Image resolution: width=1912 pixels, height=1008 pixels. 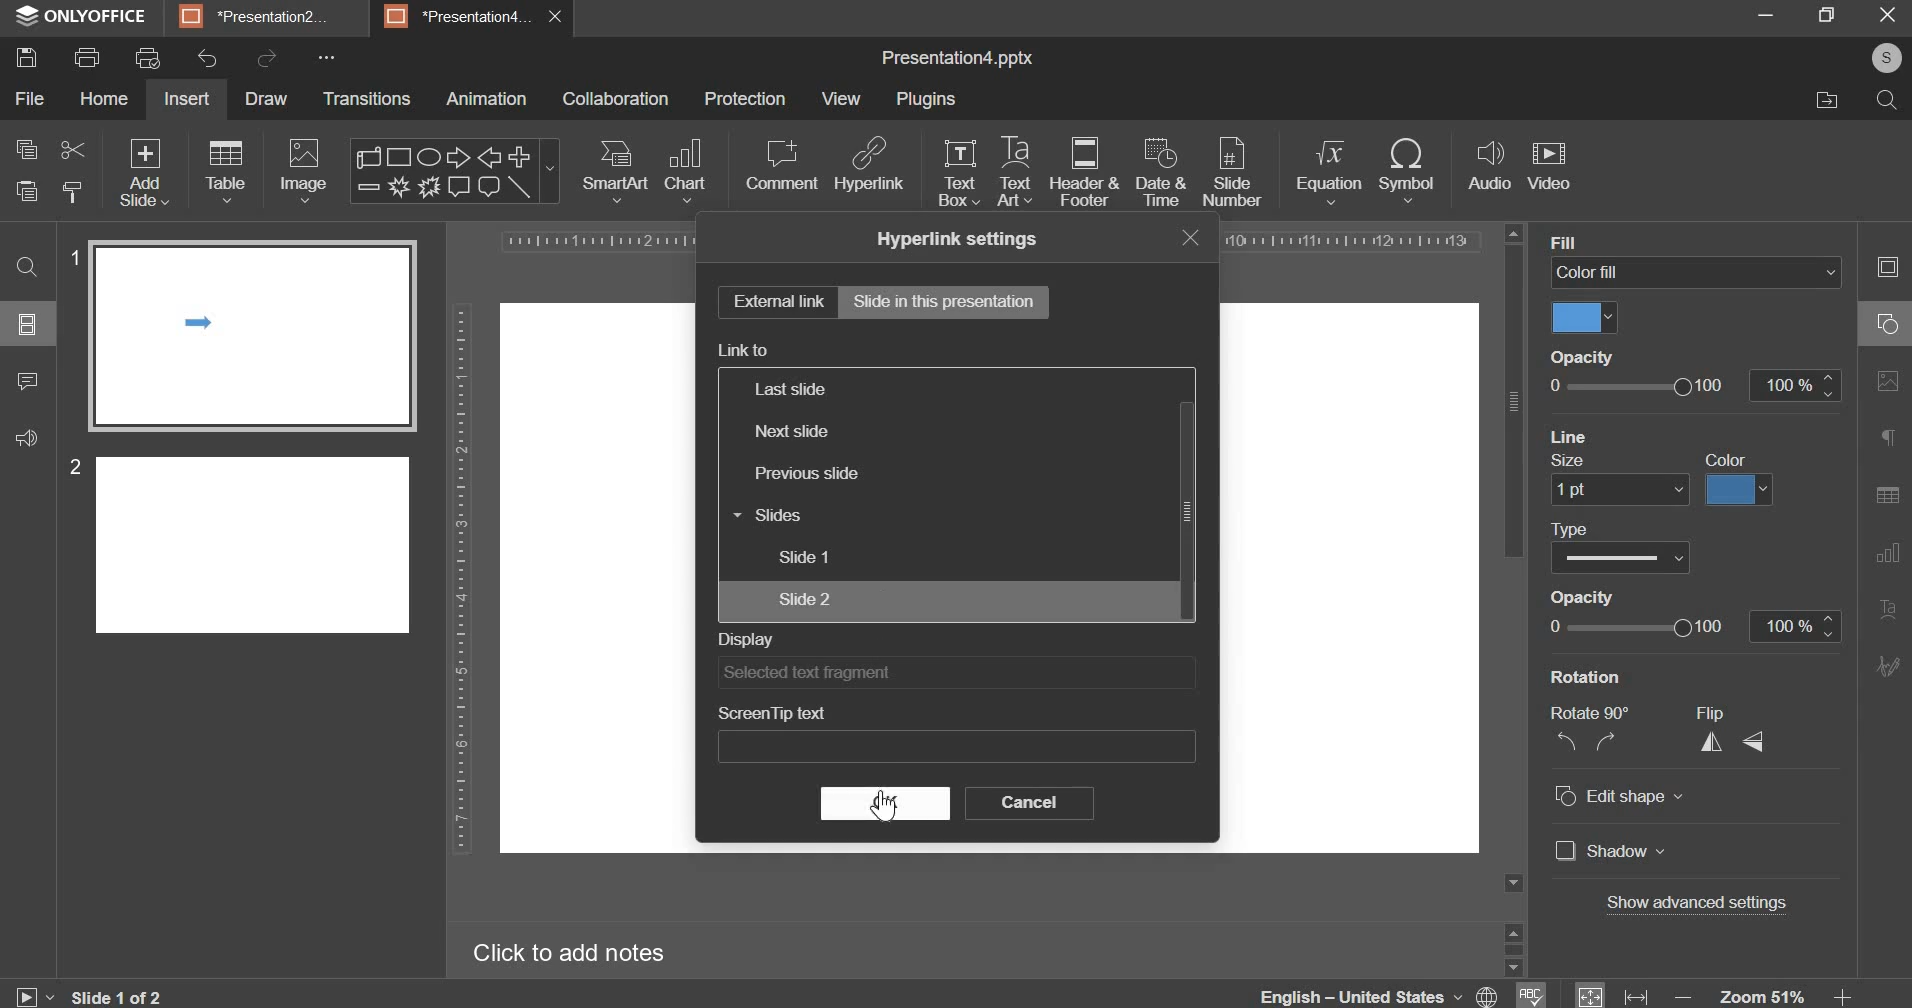 I want to click on hyperlink, so click(x=869, y=167).